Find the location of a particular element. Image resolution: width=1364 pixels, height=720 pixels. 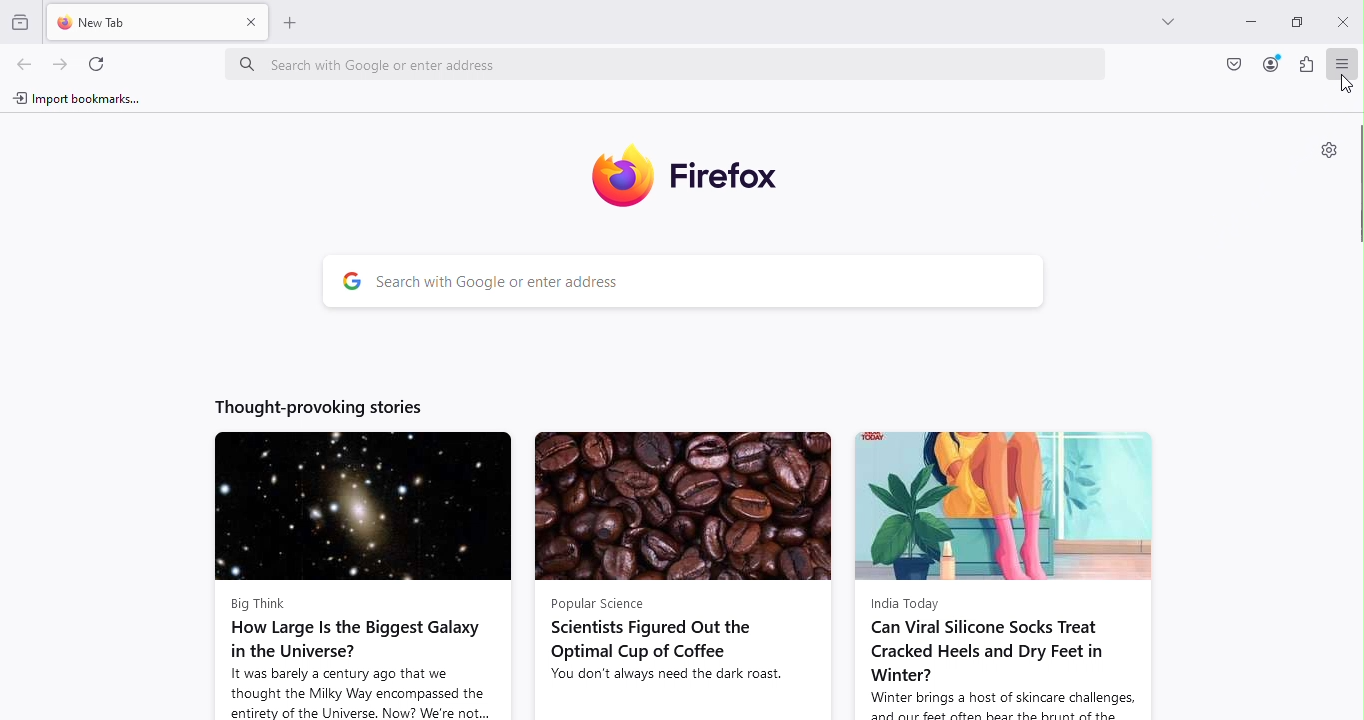

google logo is located at coordinates (350, 283).